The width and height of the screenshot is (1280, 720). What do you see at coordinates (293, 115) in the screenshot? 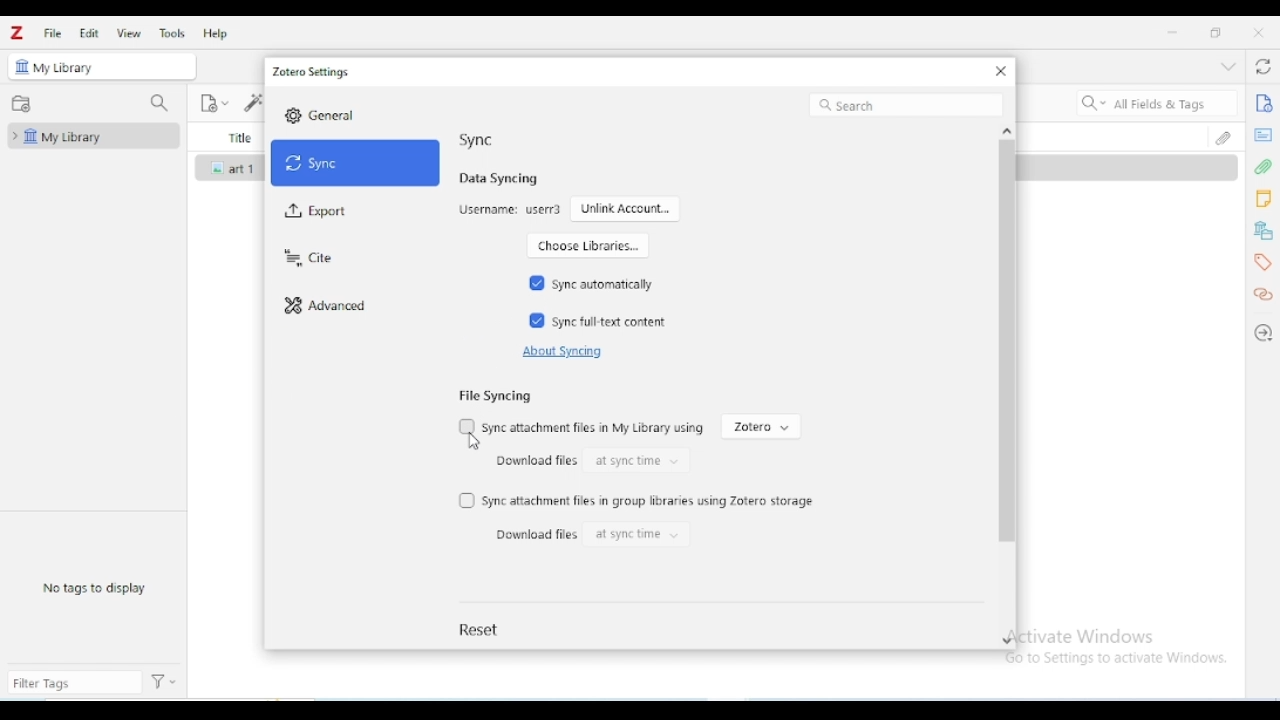
I see `Settings icon` at bounding box center [293, 115].